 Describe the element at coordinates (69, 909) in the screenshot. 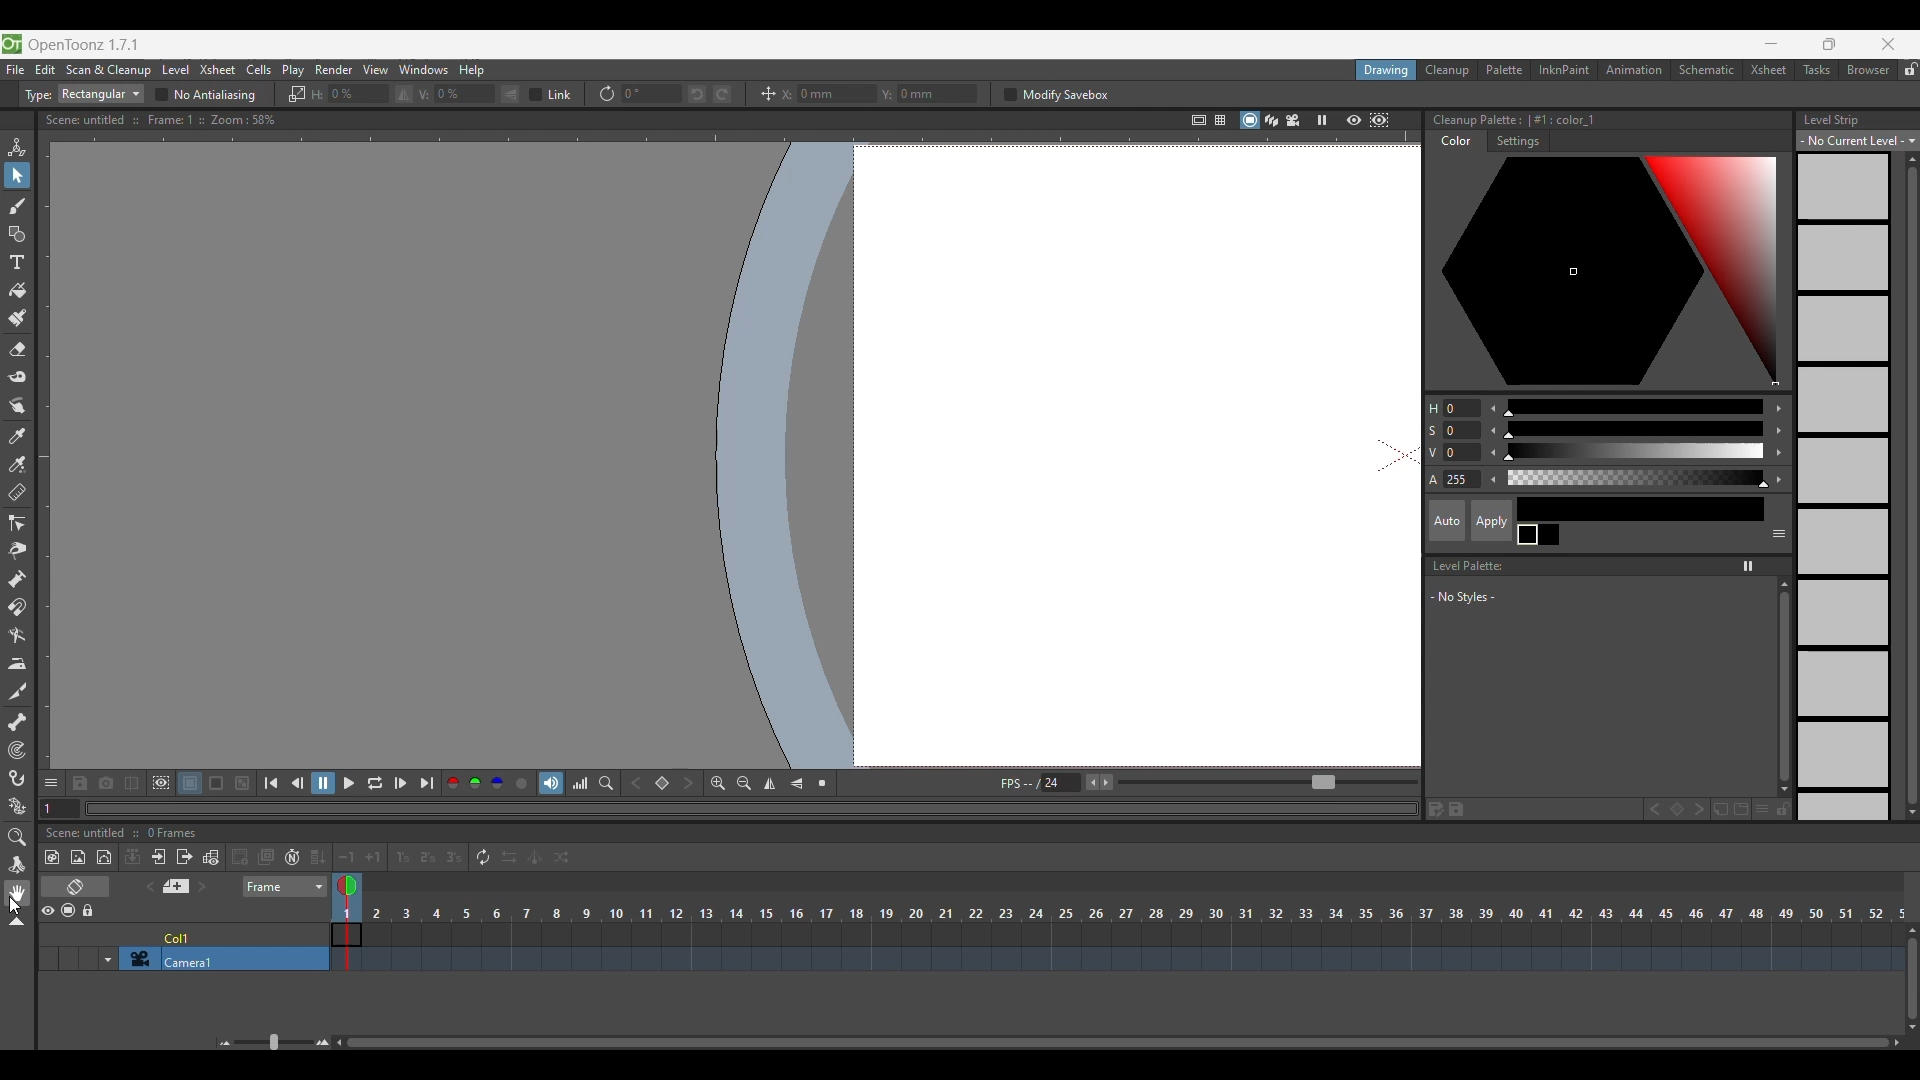

I see `Camera stand visibility toggle all` at that location.